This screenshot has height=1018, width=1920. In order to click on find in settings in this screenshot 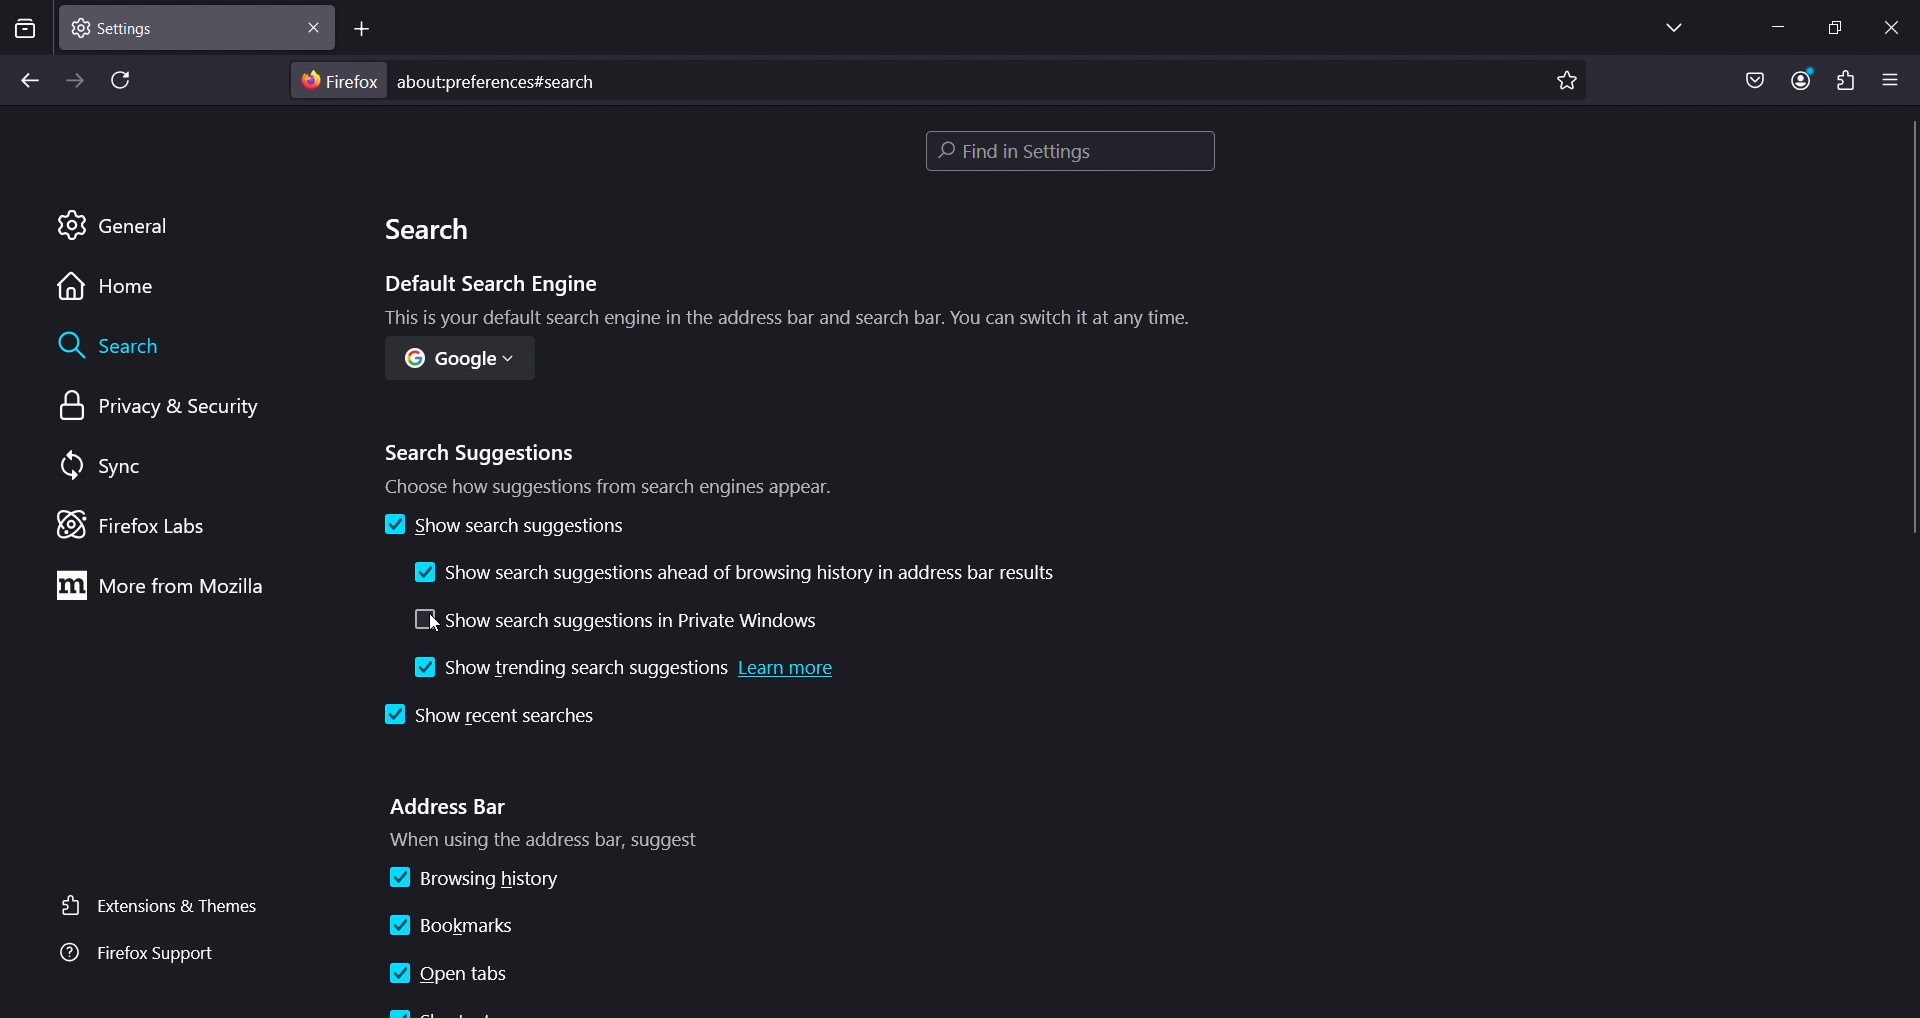, I will do `click(1070, 153)`.